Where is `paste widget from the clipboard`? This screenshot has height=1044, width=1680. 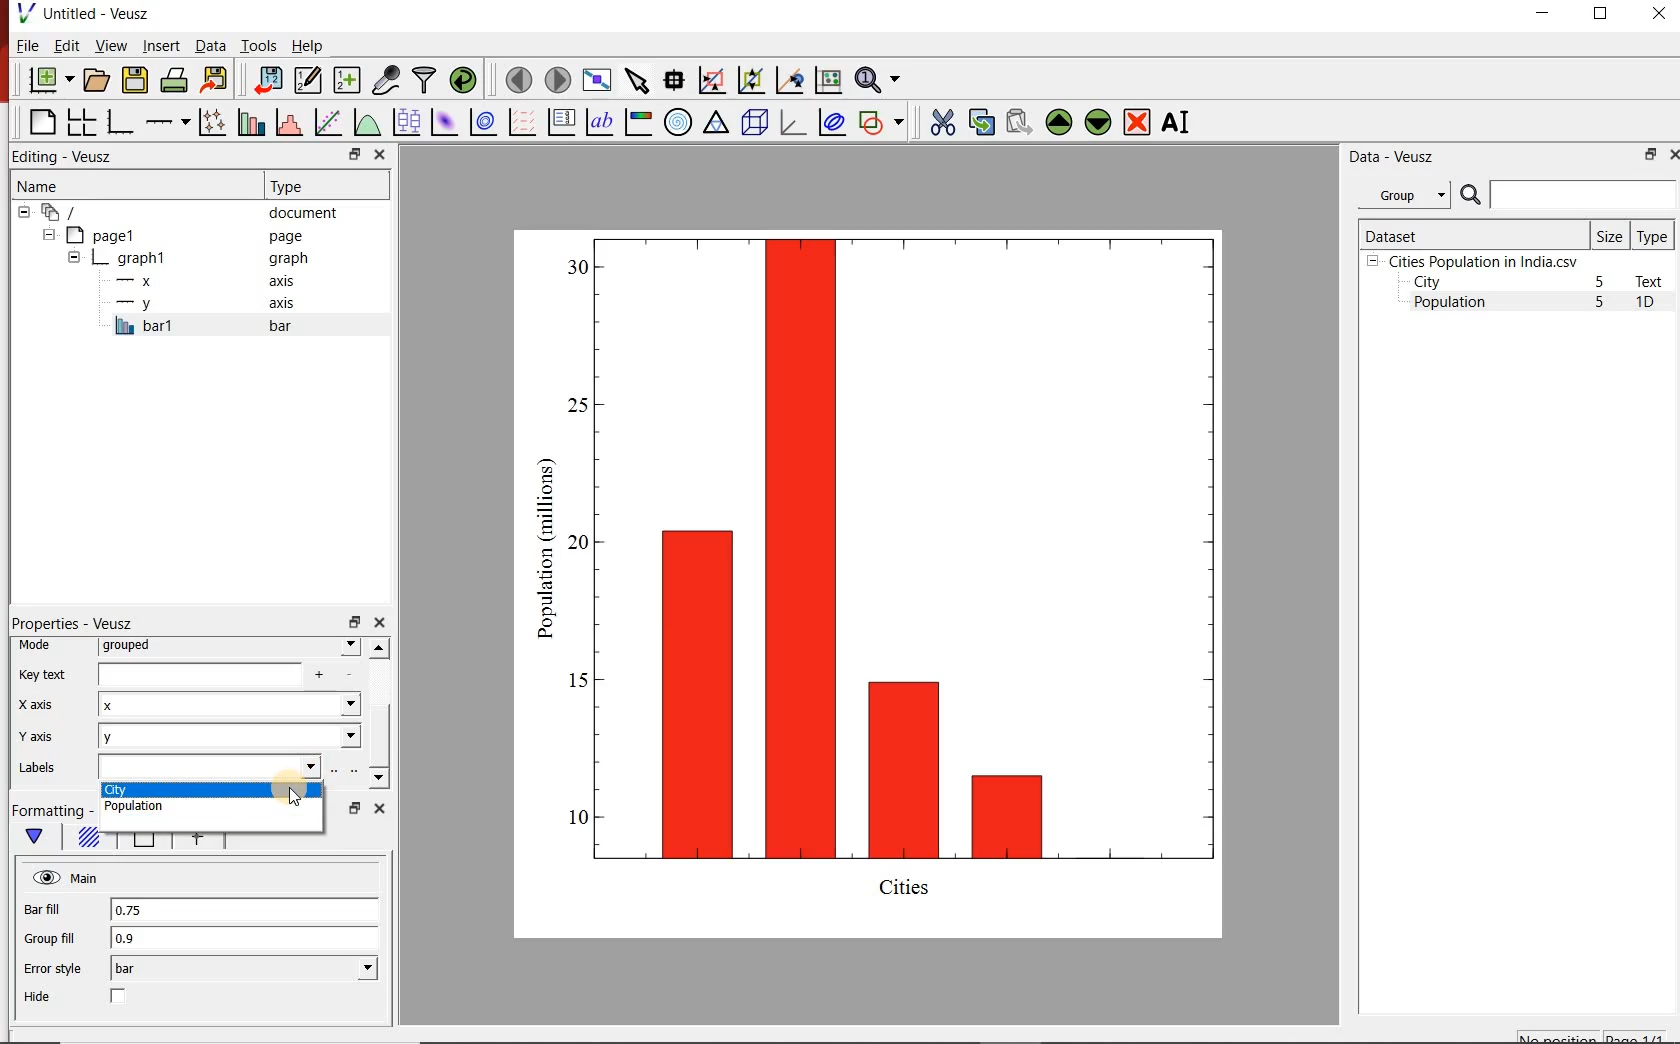
paste widget from the clipboard is located at coordinates (1019, 122).